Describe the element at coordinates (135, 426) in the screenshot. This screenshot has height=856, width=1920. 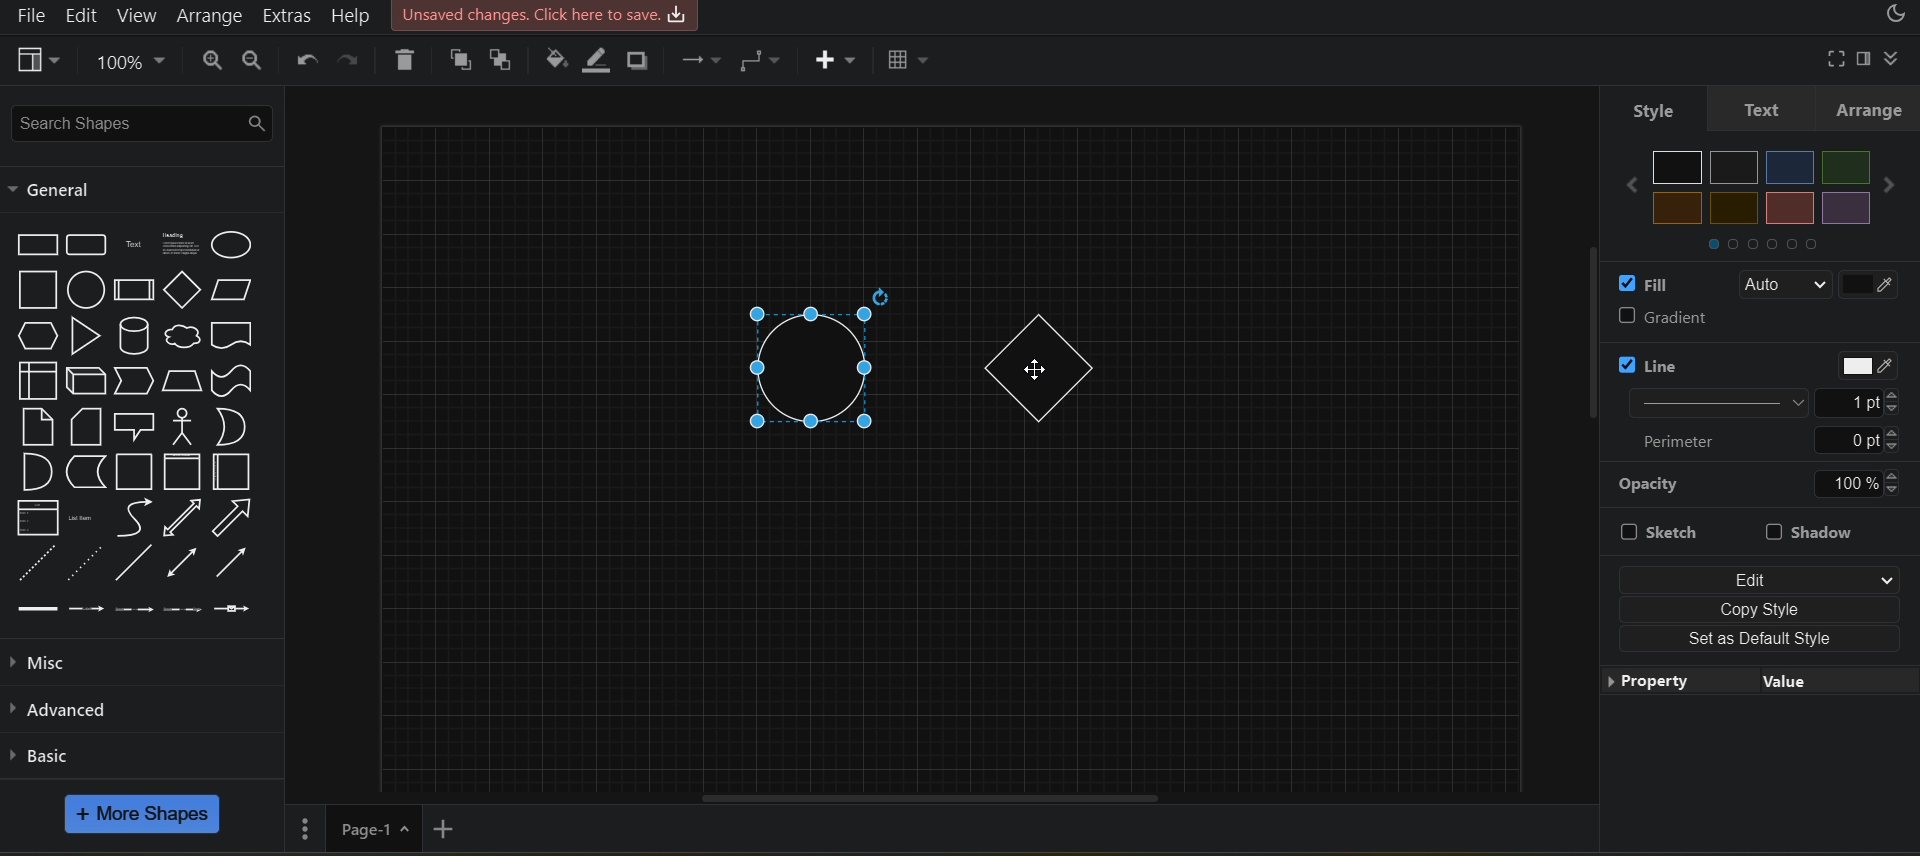
I see `Callout` at that location.